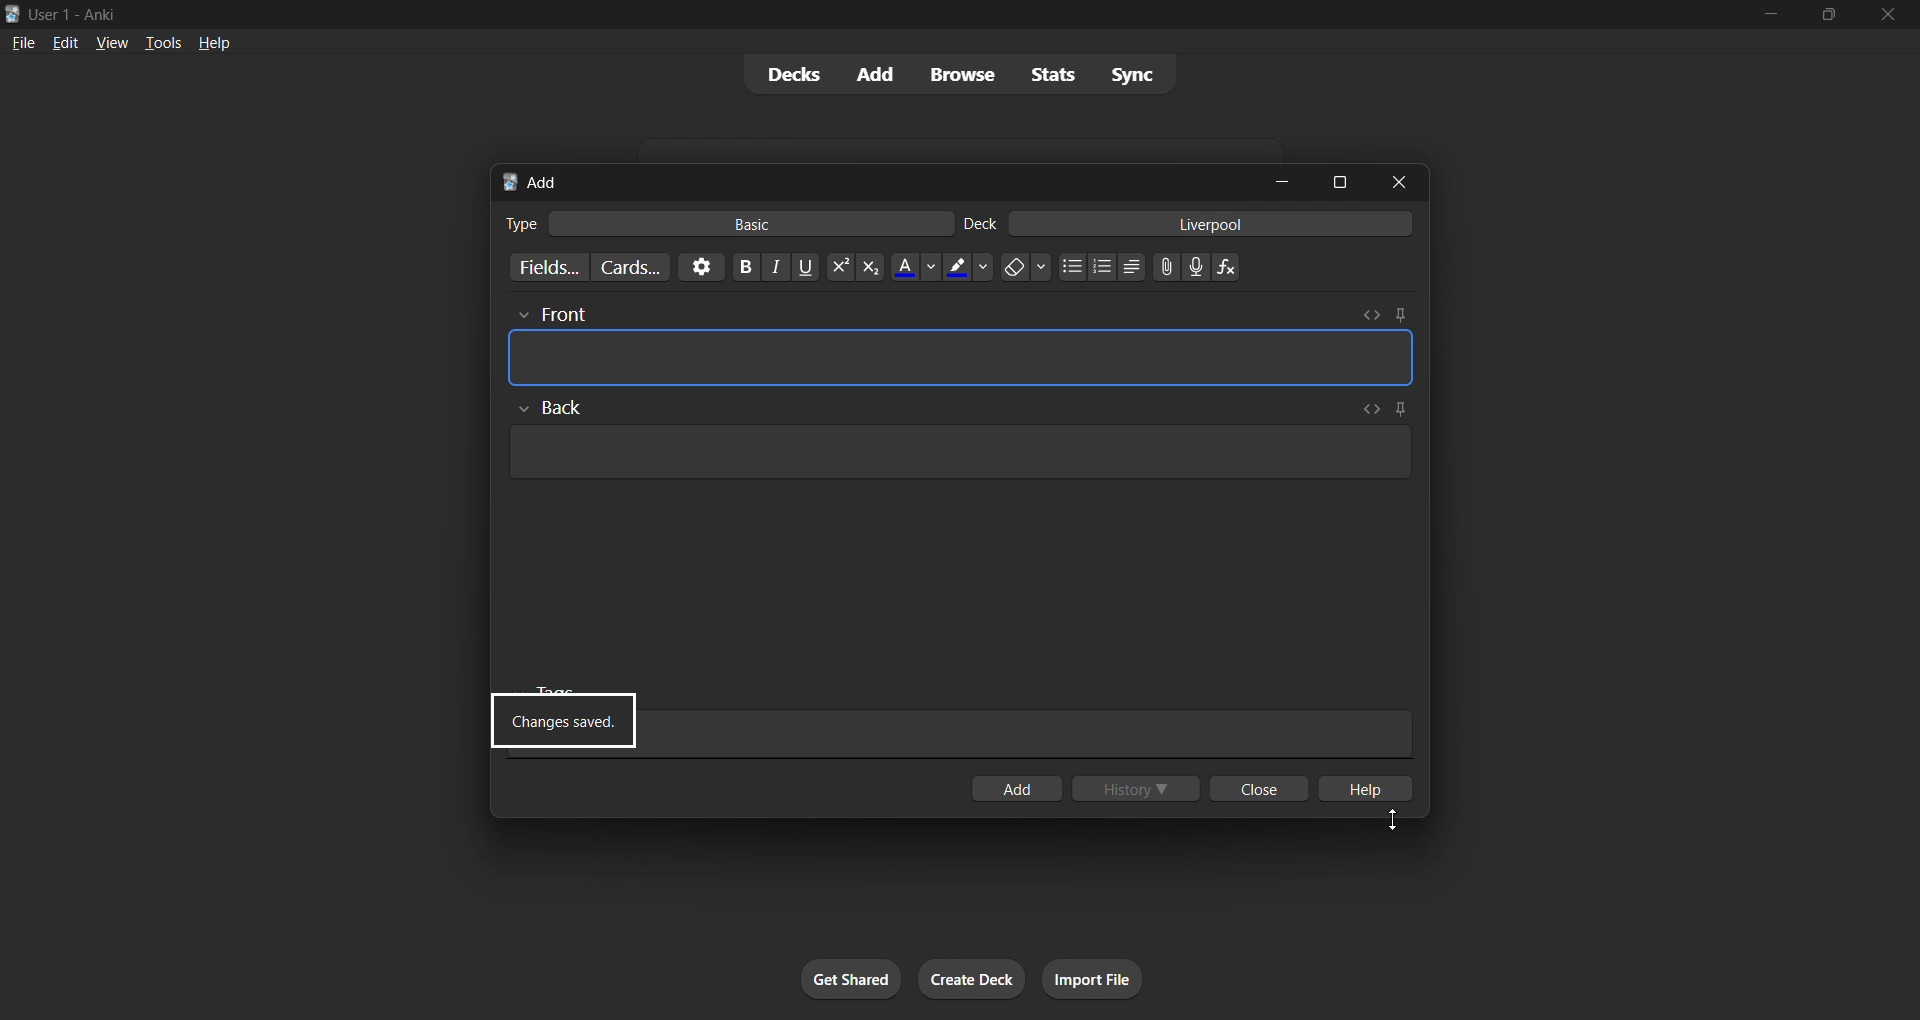 Image resolution: width=1920 pixels, height=1020 pixels. I want to click on view, so click(108, 42).